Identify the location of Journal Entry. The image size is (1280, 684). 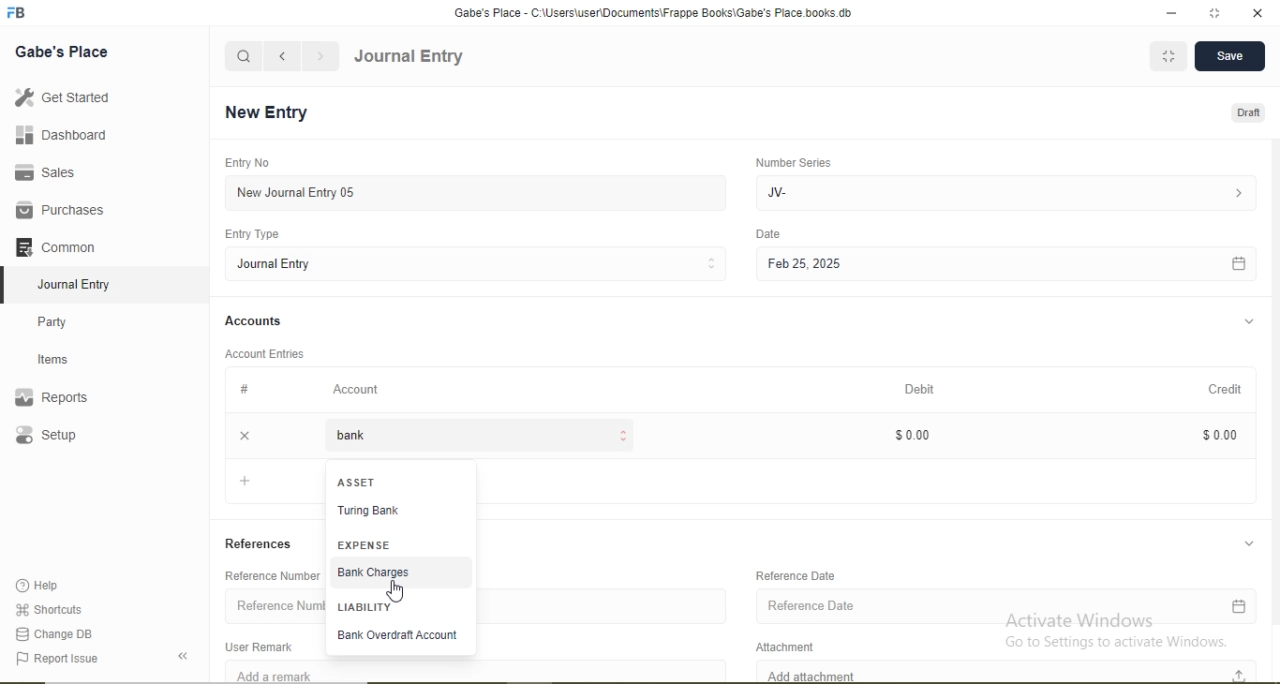
(409, 57).